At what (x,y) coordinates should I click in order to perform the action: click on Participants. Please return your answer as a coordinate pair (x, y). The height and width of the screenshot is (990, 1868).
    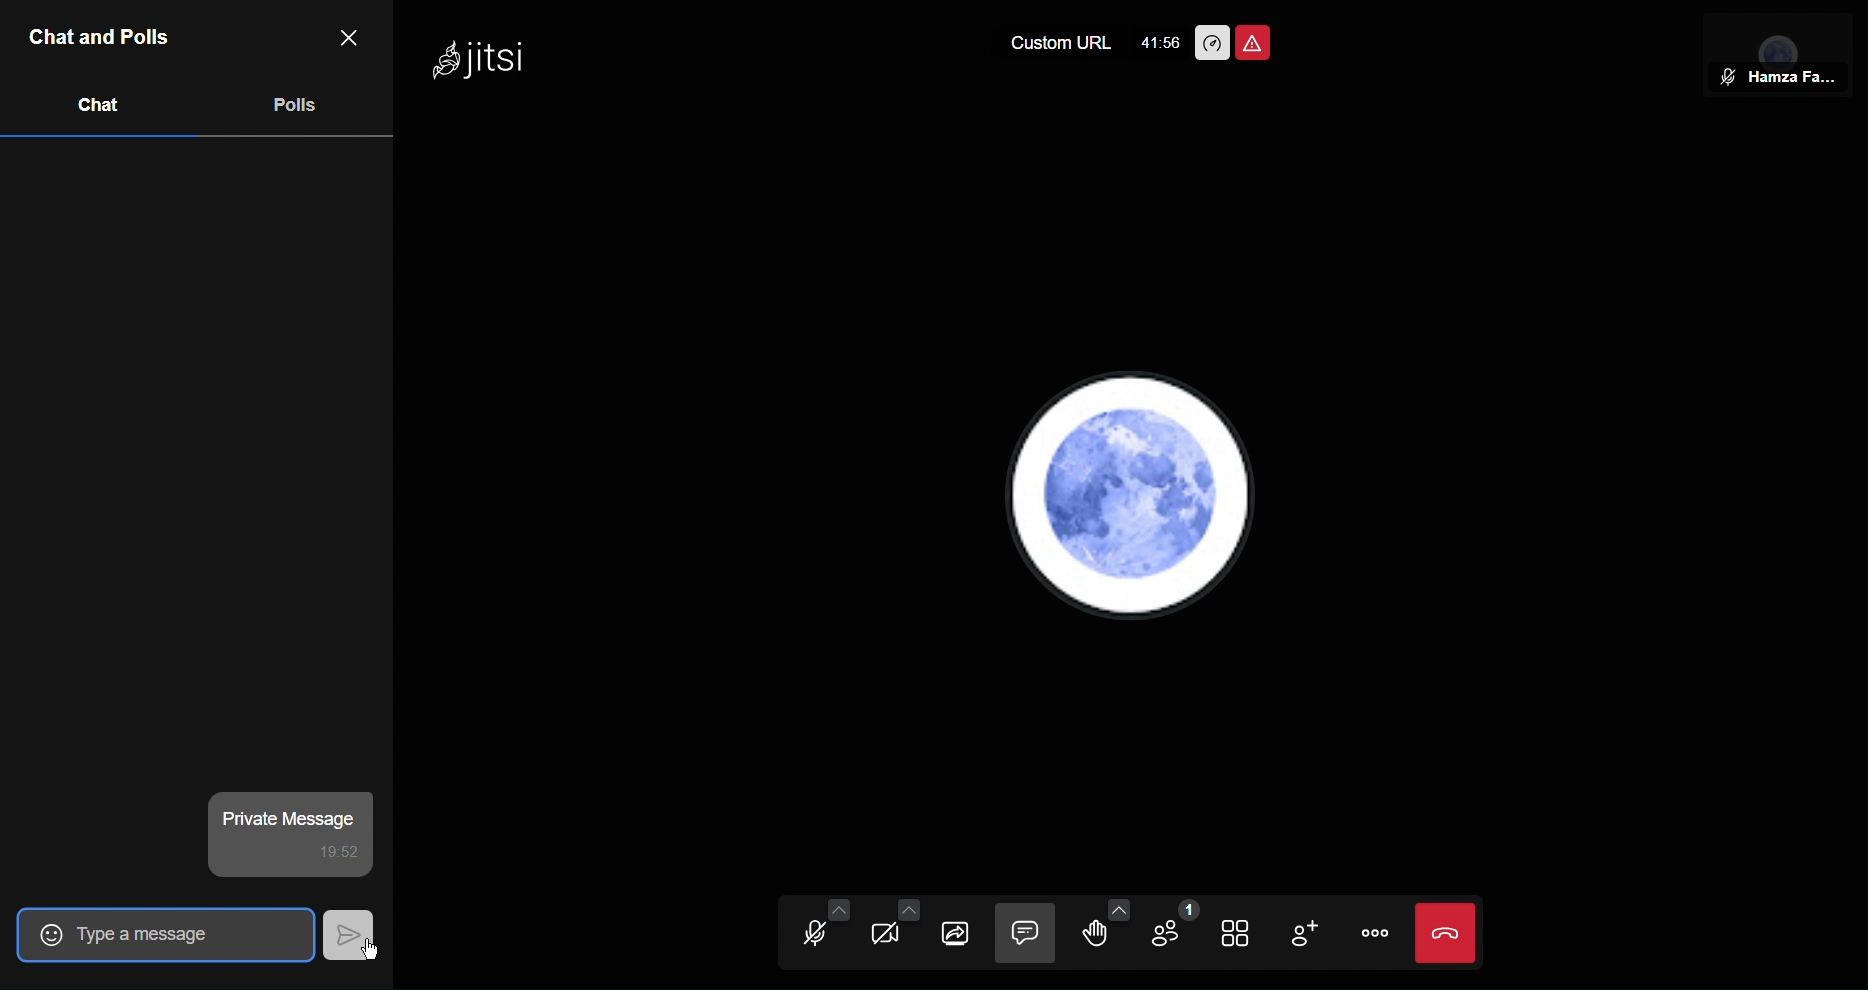
    Looking at the image, I should click on (1174, 929).